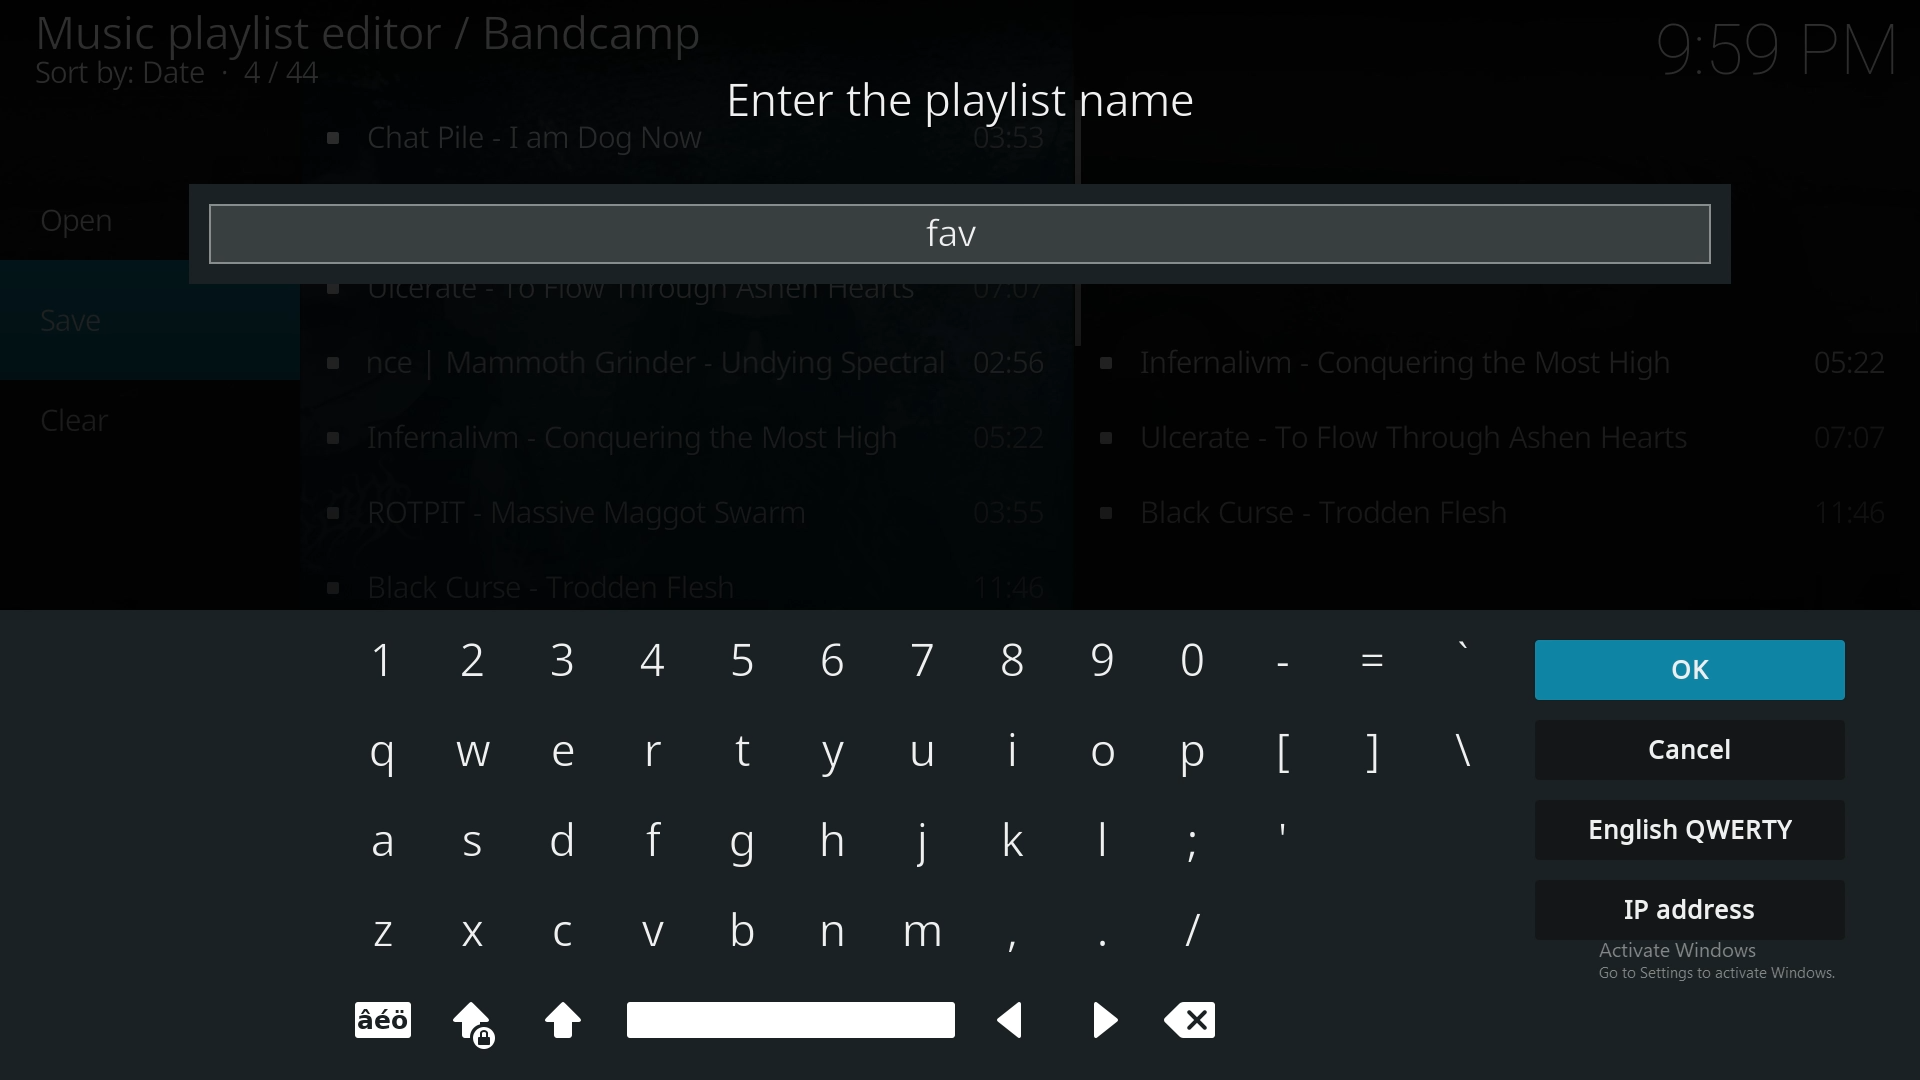 The image size is (1920, 1080). I want to click on Capslock, so click(565, 1025).